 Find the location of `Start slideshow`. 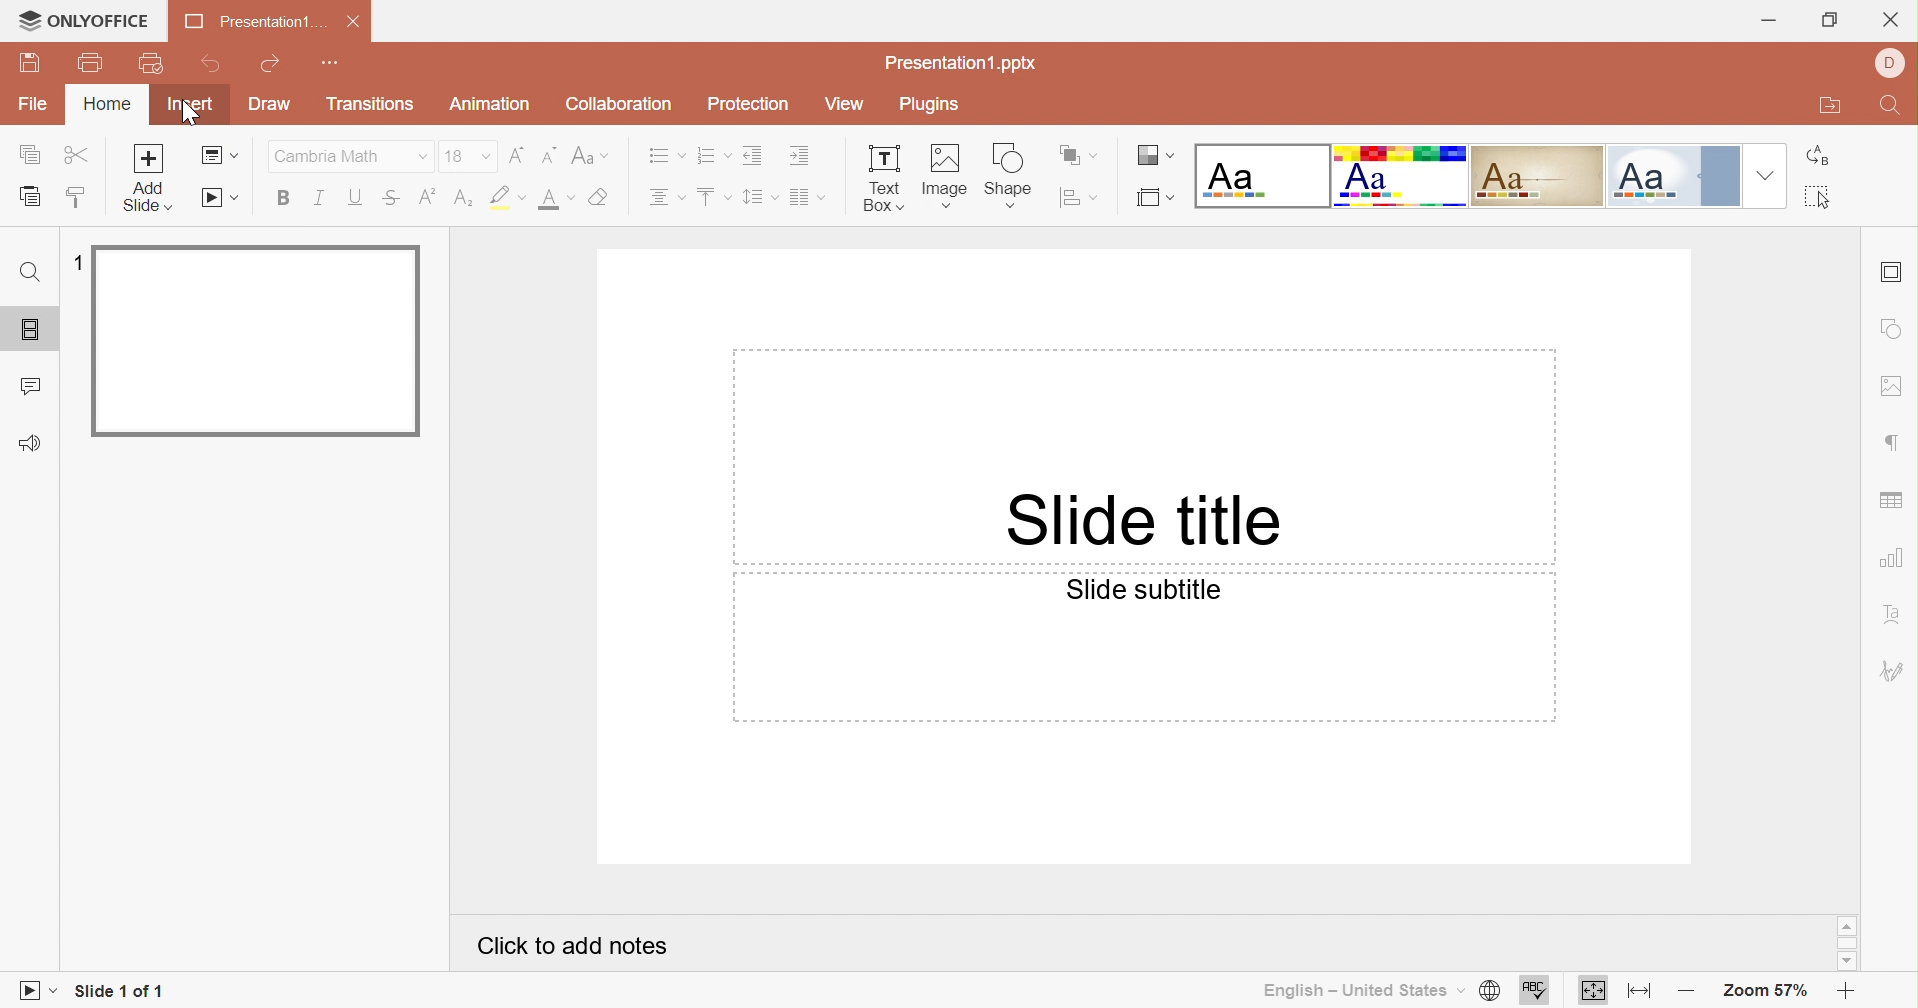

Start slideshow is located at coordinates (35, 989).